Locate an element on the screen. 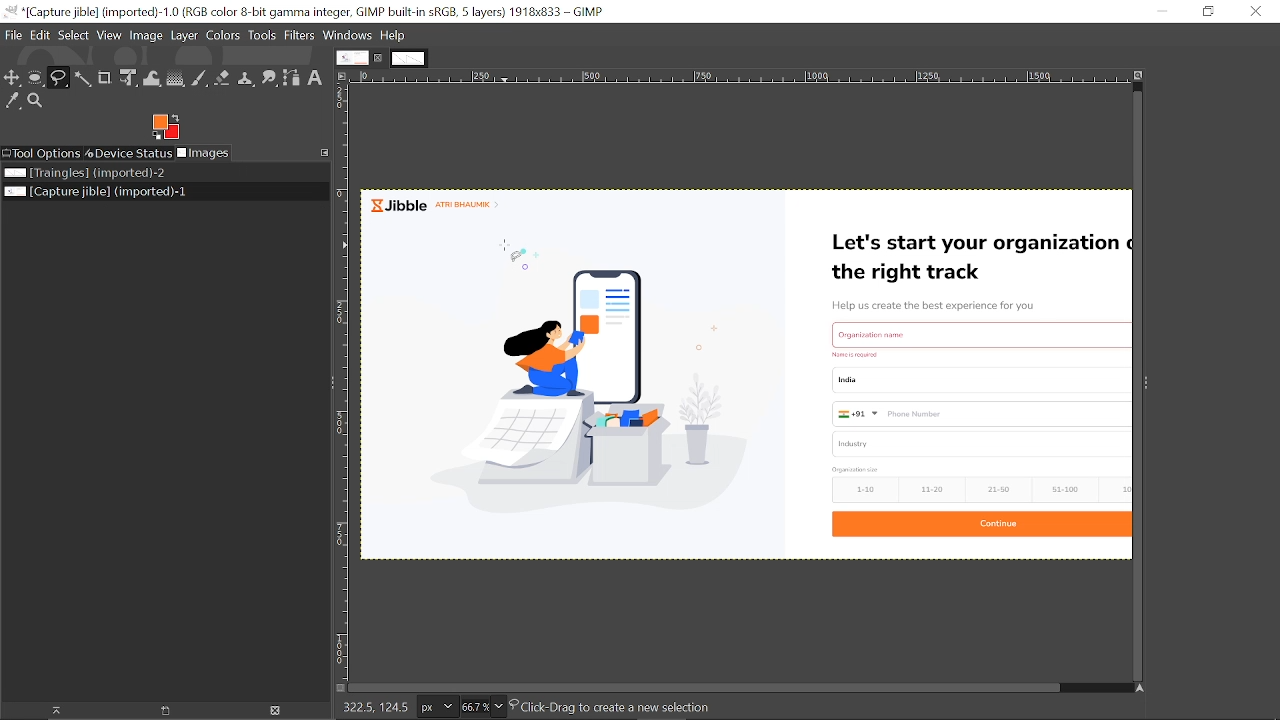 This screenshot has height=720, width=1280. Horizontal label is located at coordinates (742, 78).